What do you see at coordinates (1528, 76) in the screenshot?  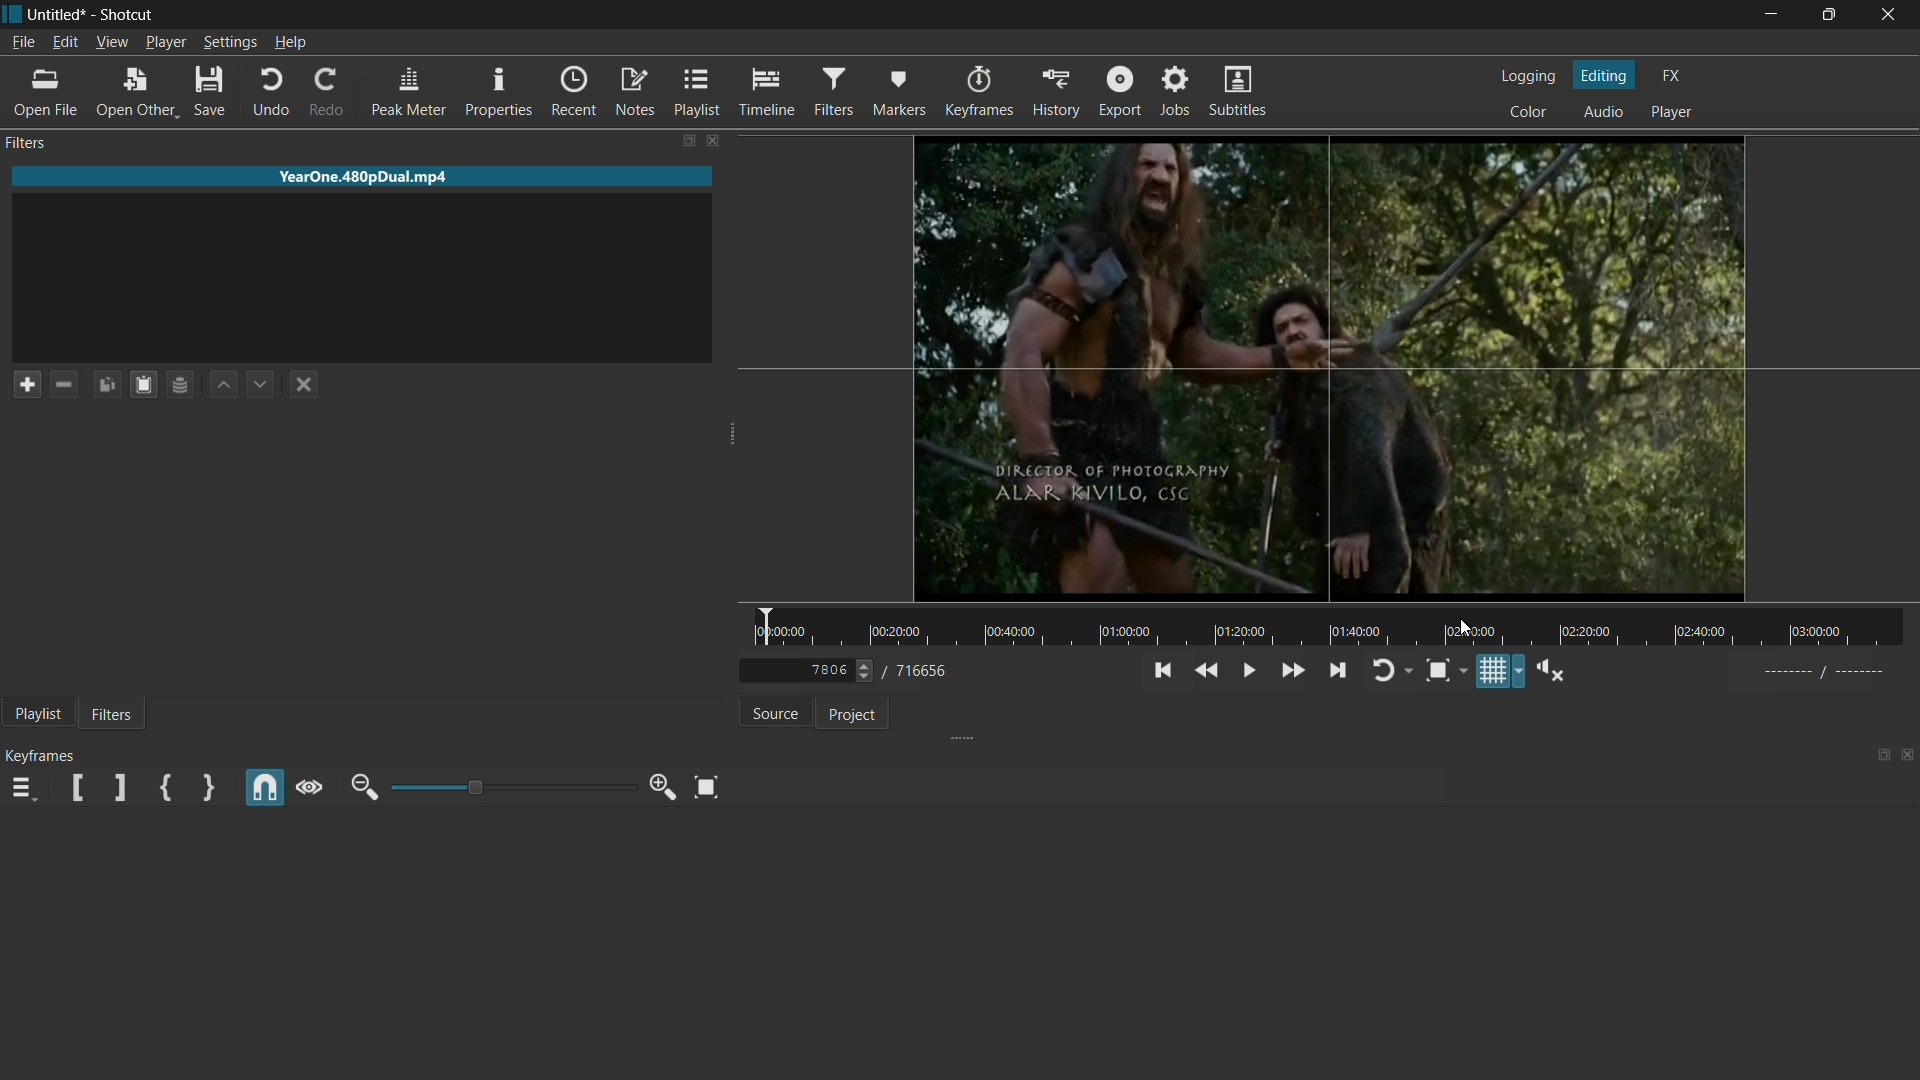 I see `logging` at bounding box center [1528, 76].